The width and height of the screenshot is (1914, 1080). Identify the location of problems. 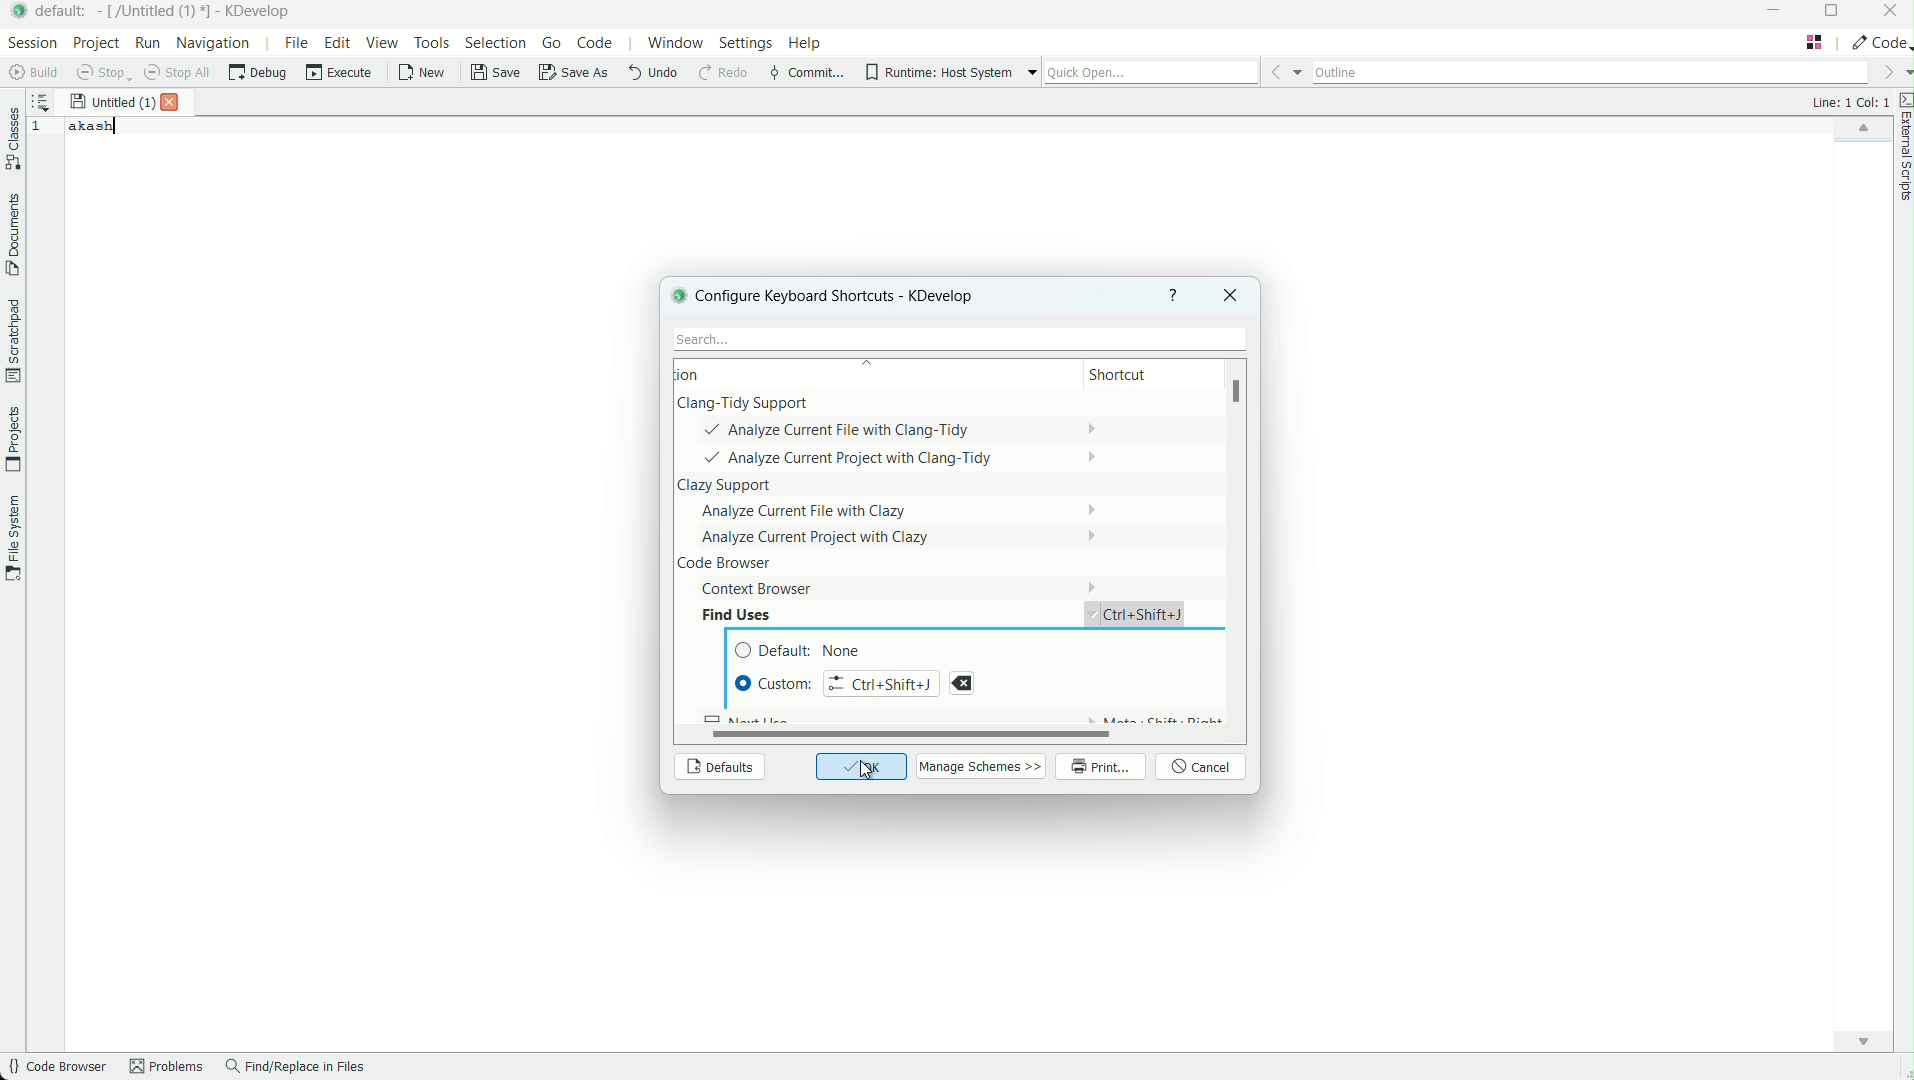
(167, 1068).